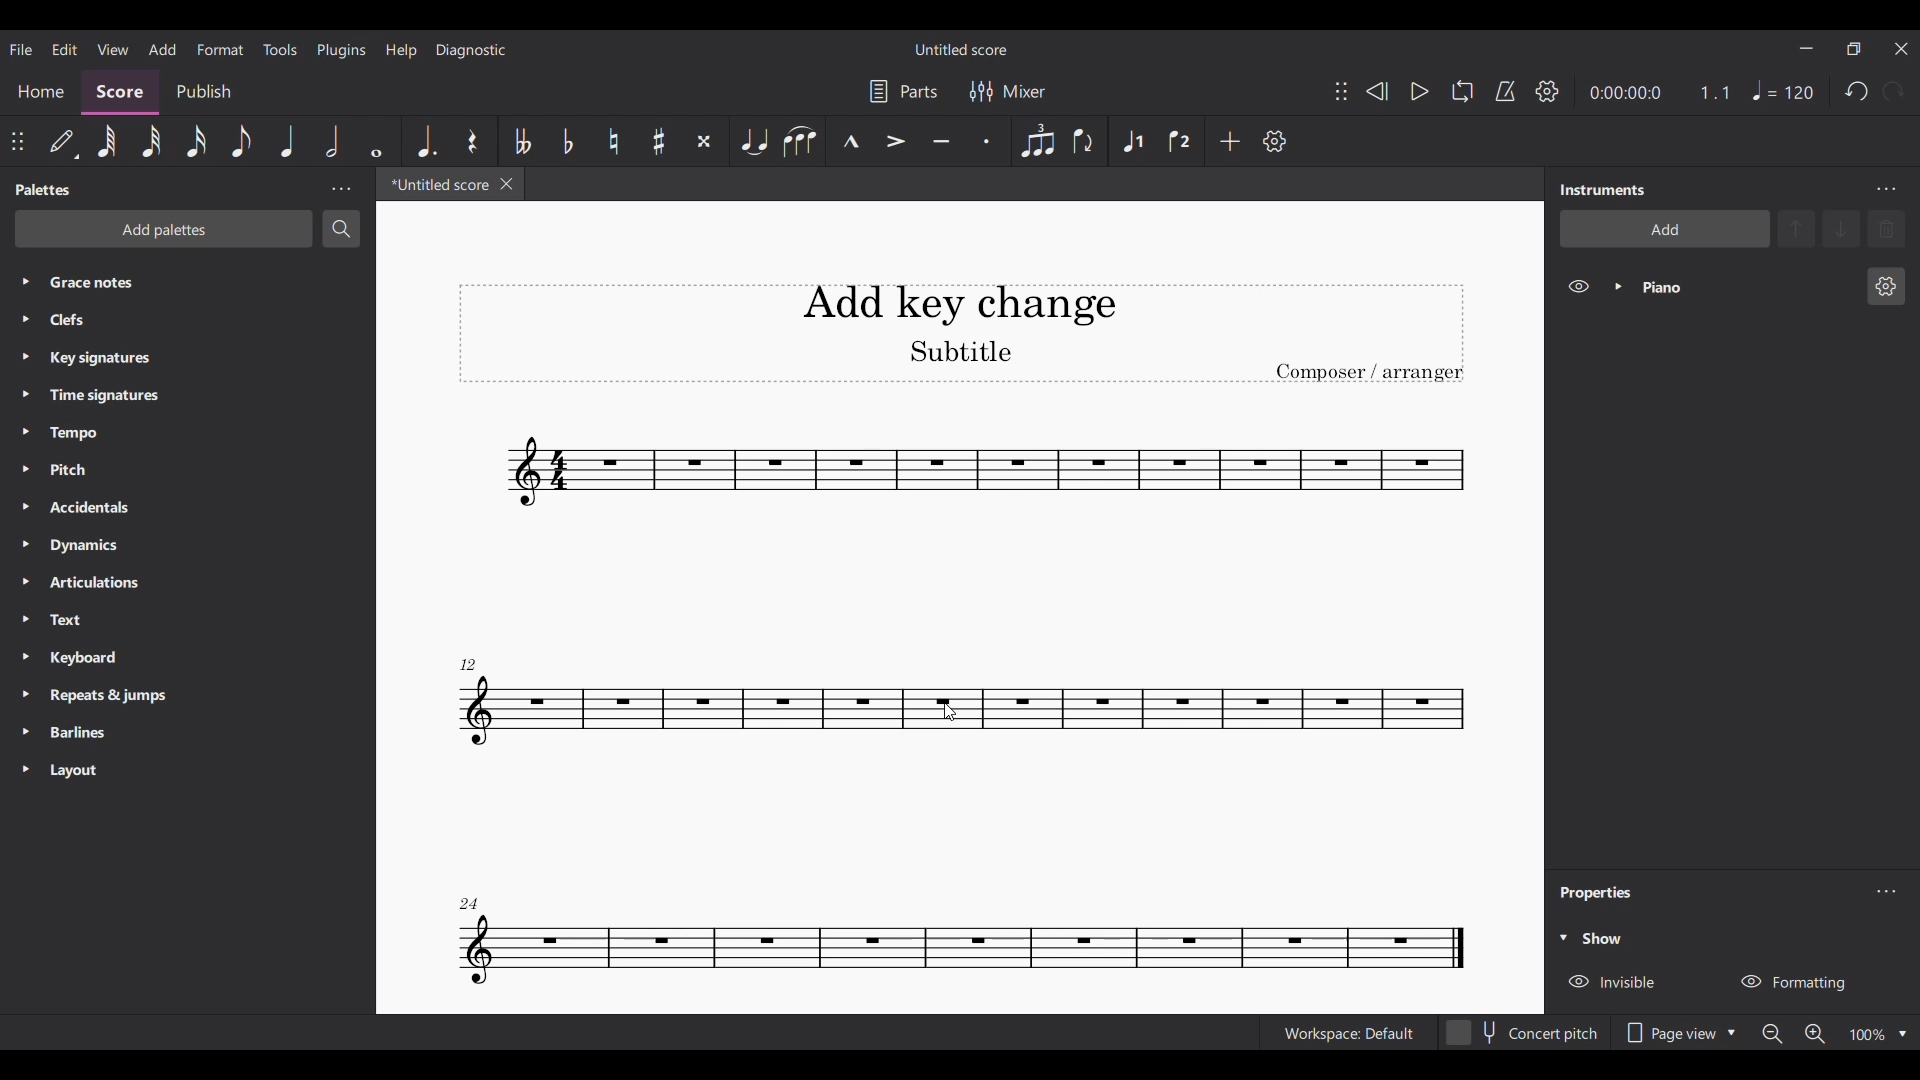 The width and height of the screenshot is (1920, 1080). What do you see at coordinates (1348, 1034) in the screenshot?
I see `Workspace: default` at bounding box center [1348, 1034].